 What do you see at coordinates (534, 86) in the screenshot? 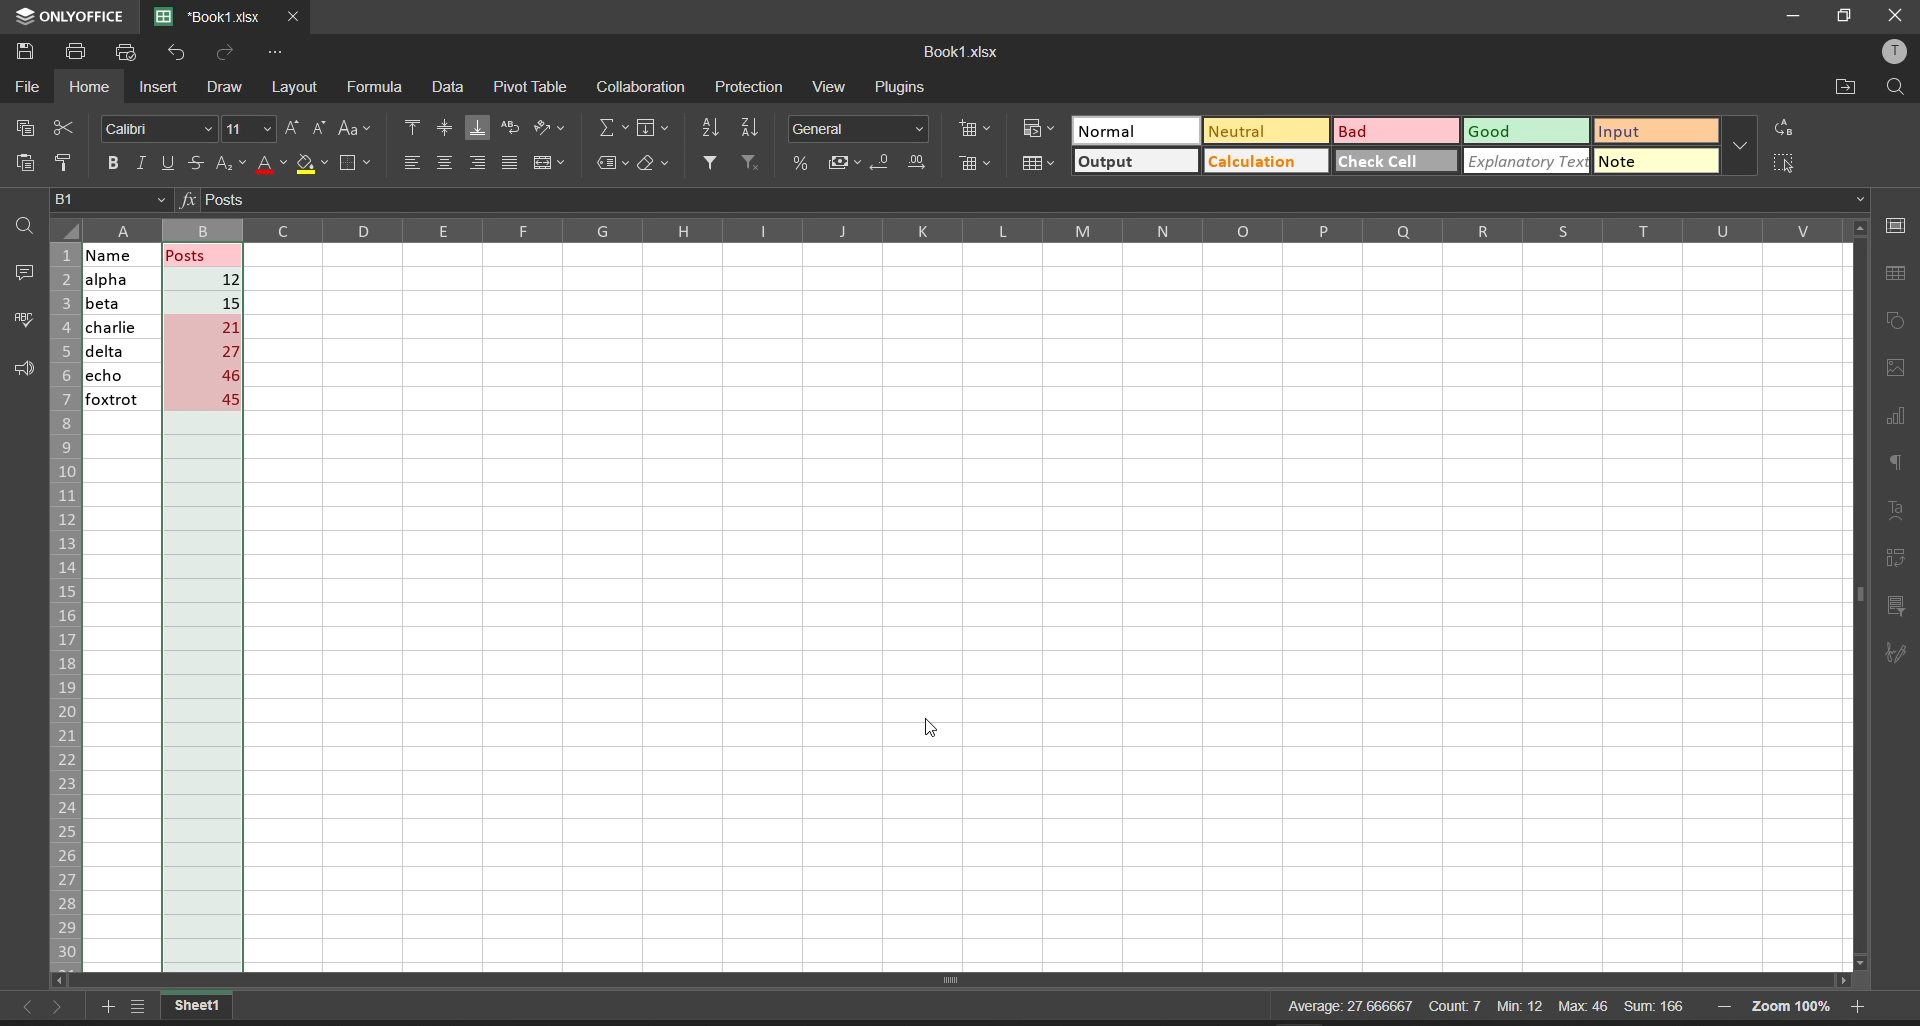
I see `pivot table` at bounding box center [534, 86].